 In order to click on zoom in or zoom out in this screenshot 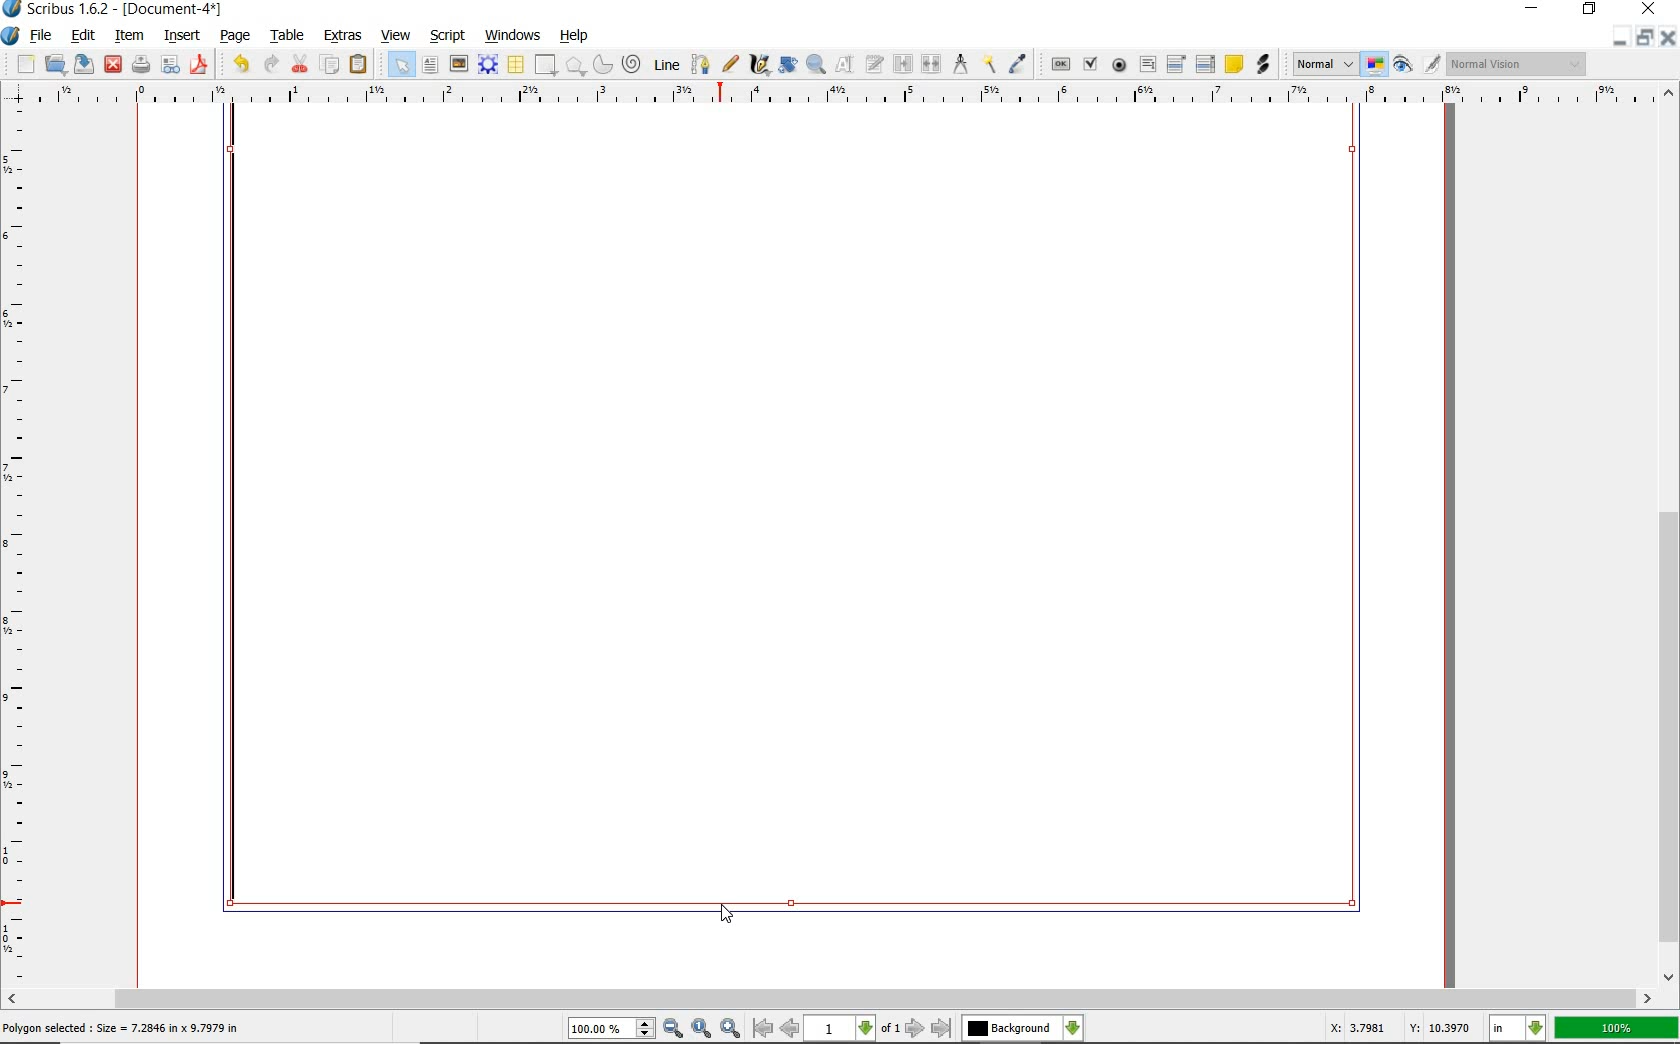, I will do `click(815, 66)`.